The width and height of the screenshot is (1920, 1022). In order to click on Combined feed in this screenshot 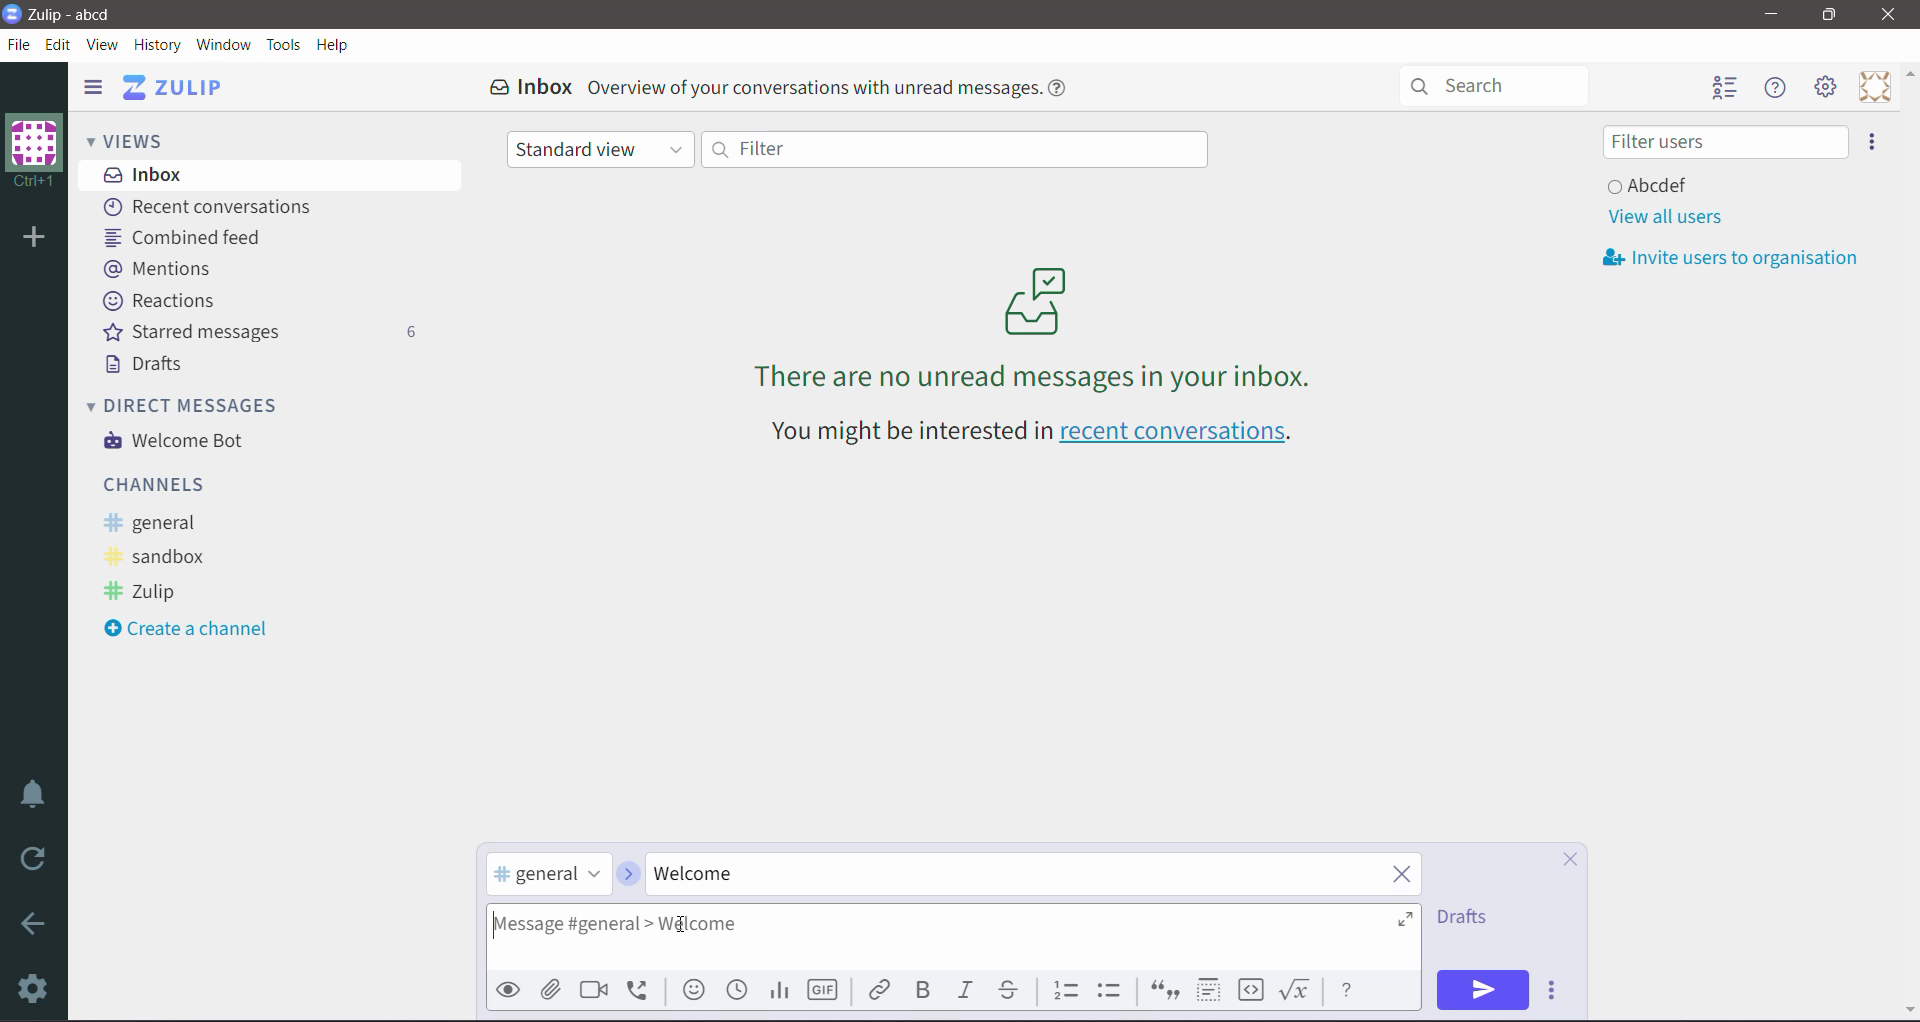, I will do `click(190, 237)`.